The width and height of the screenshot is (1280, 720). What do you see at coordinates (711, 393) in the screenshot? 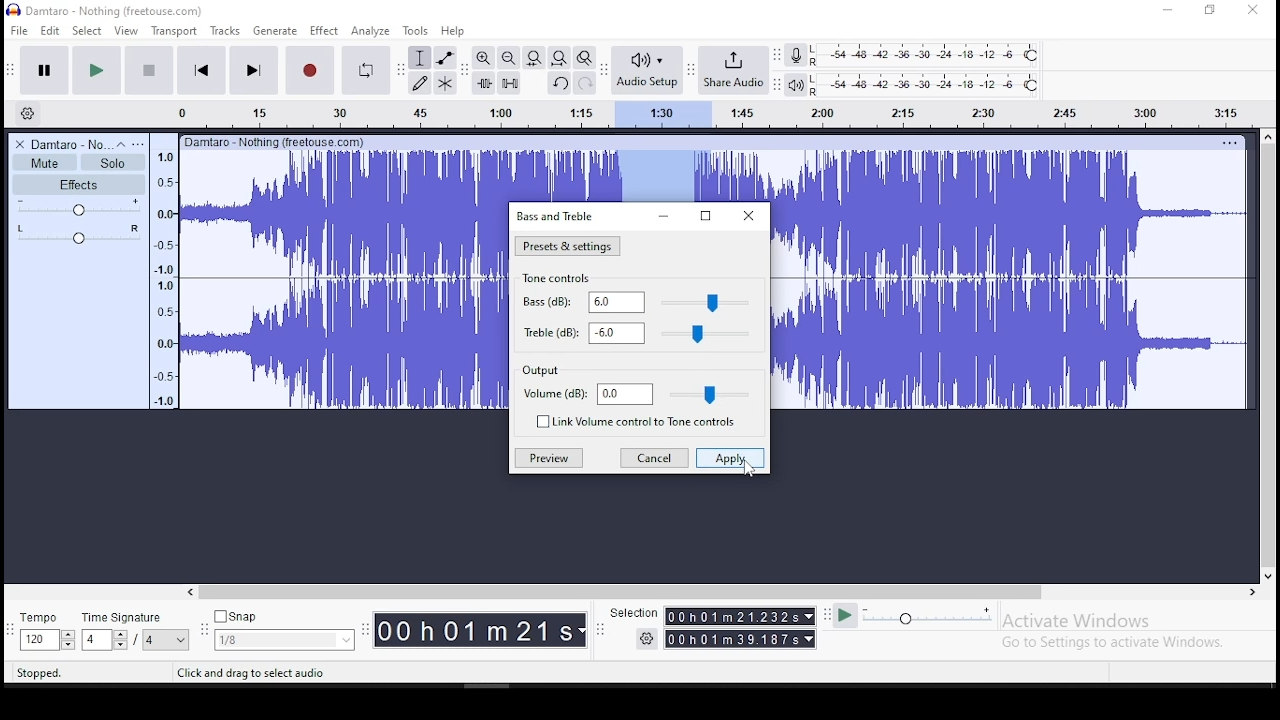
I see `control` at bounding box center [711, 393].